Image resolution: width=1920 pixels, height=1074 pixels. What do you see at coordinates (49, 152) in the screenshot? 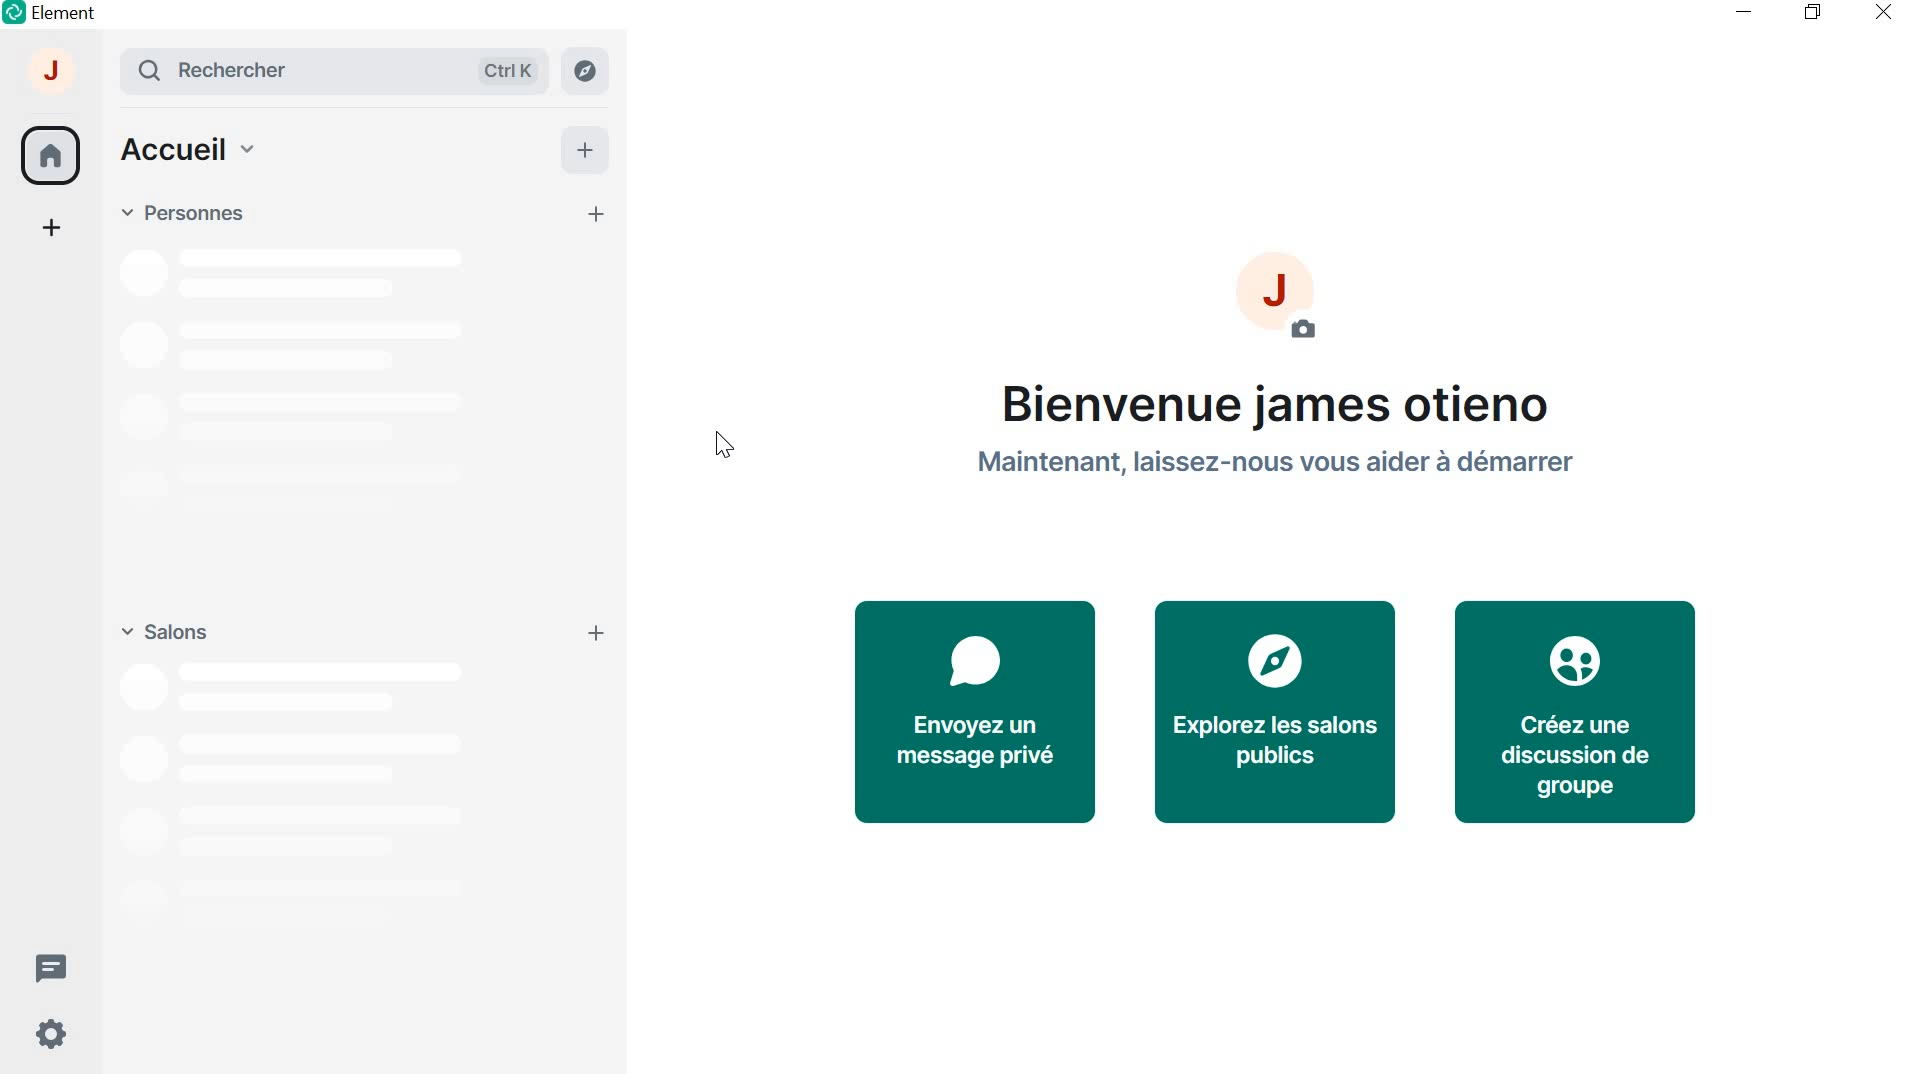
I see `HOME` at bounding box center [49, 152].